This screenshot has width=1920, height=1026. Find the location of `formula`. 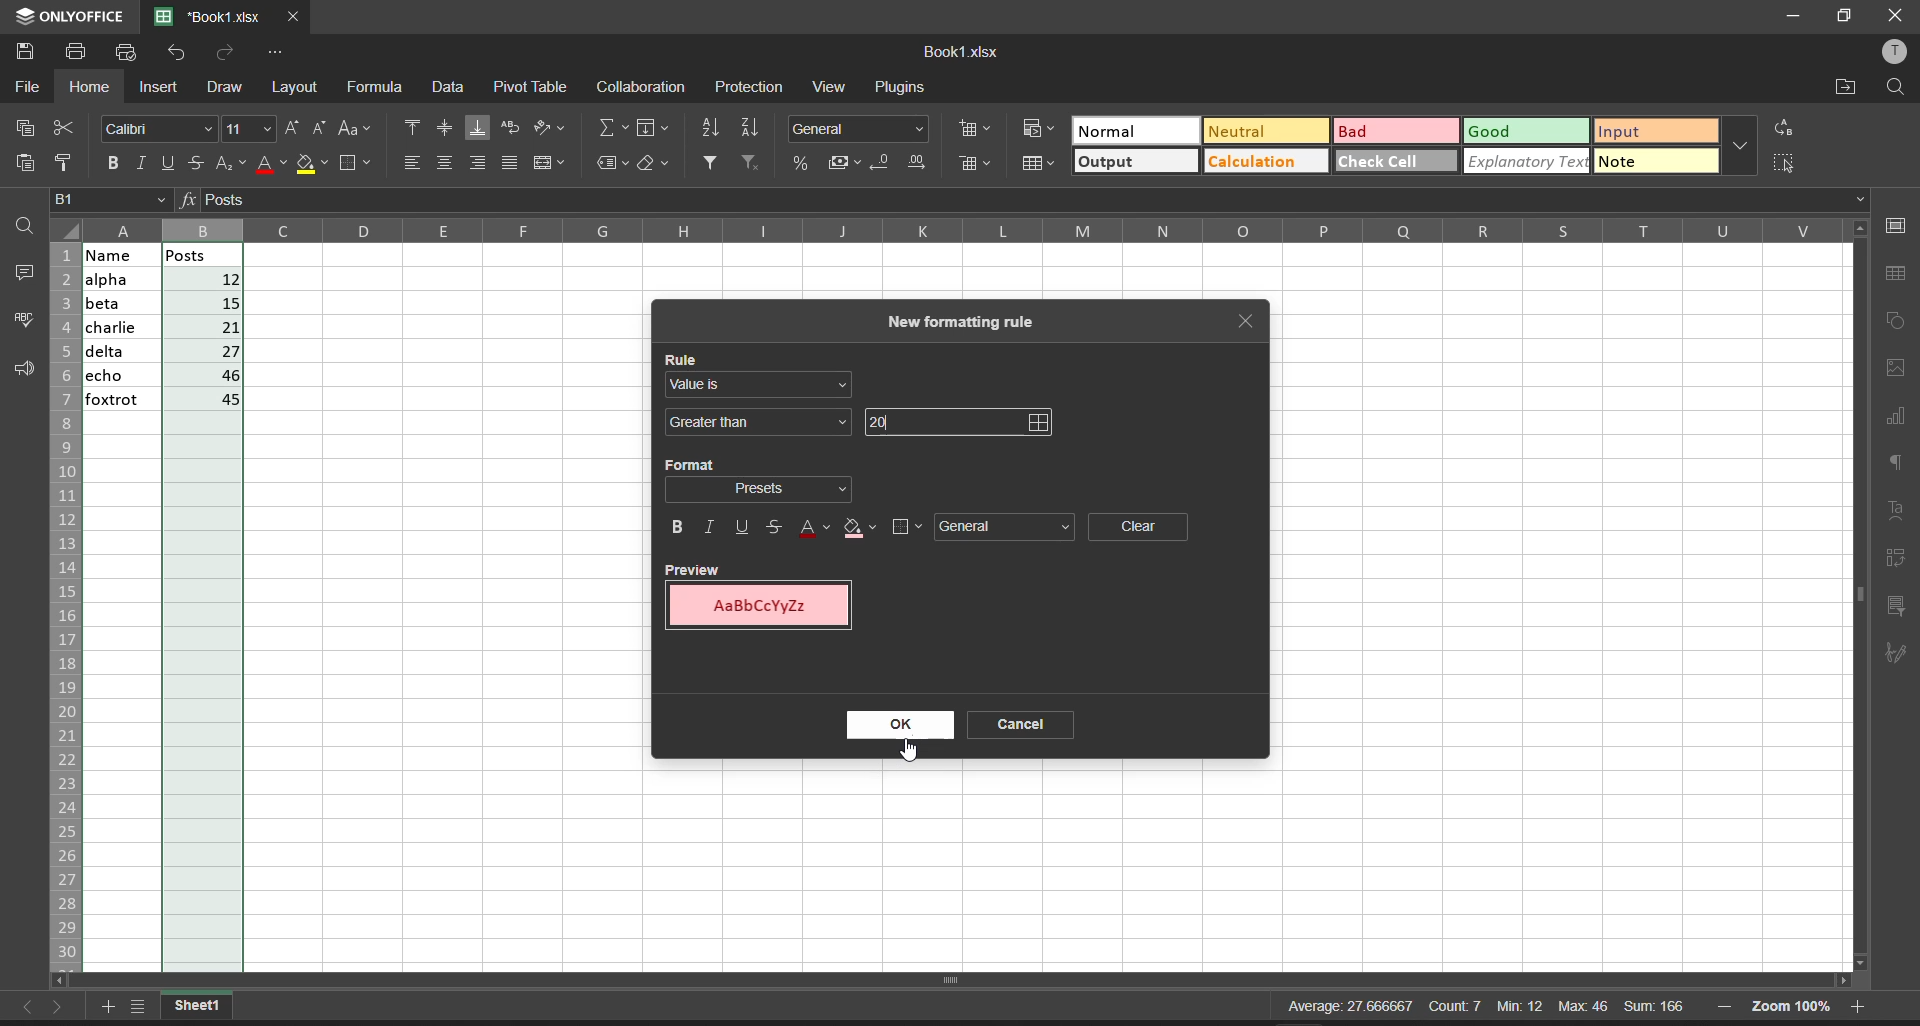

formula is located at coordinates (377, 86).